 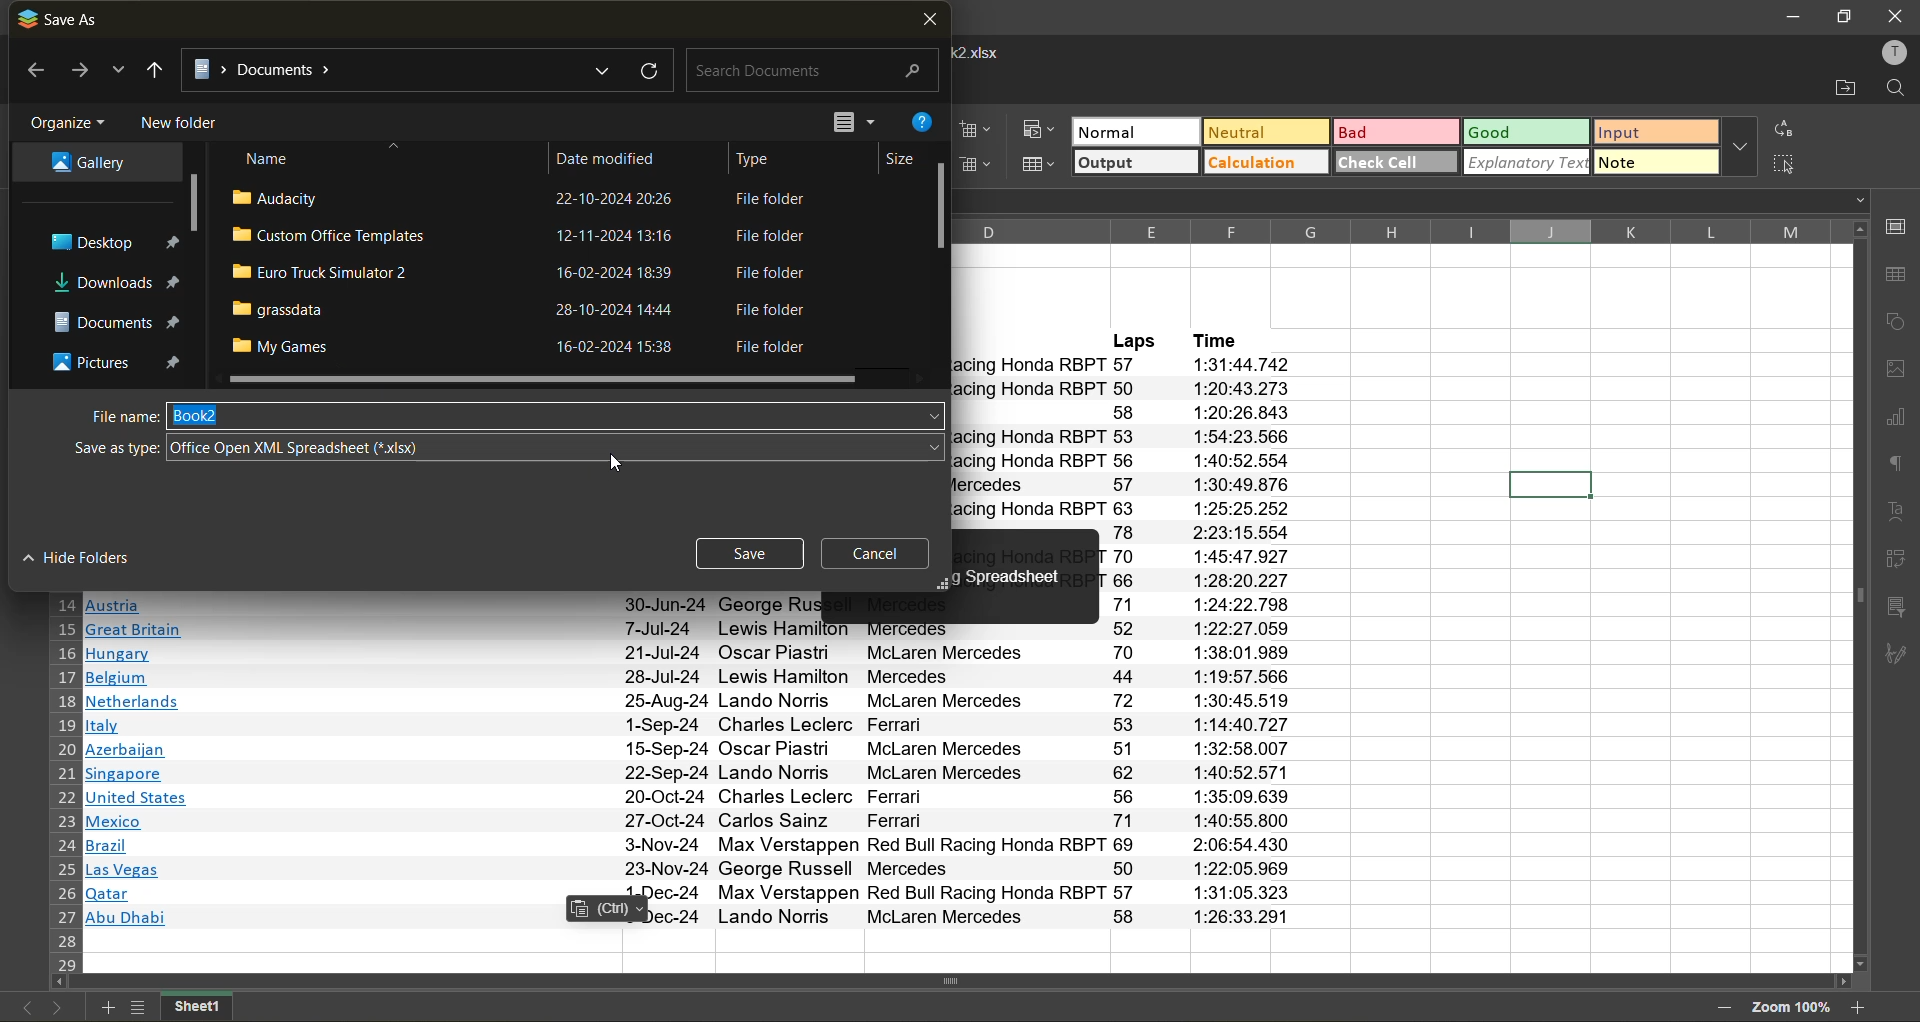 What do you see at coordinates (31, 72) in the screenshot?
I see `back` at bounding box center [31, 72].